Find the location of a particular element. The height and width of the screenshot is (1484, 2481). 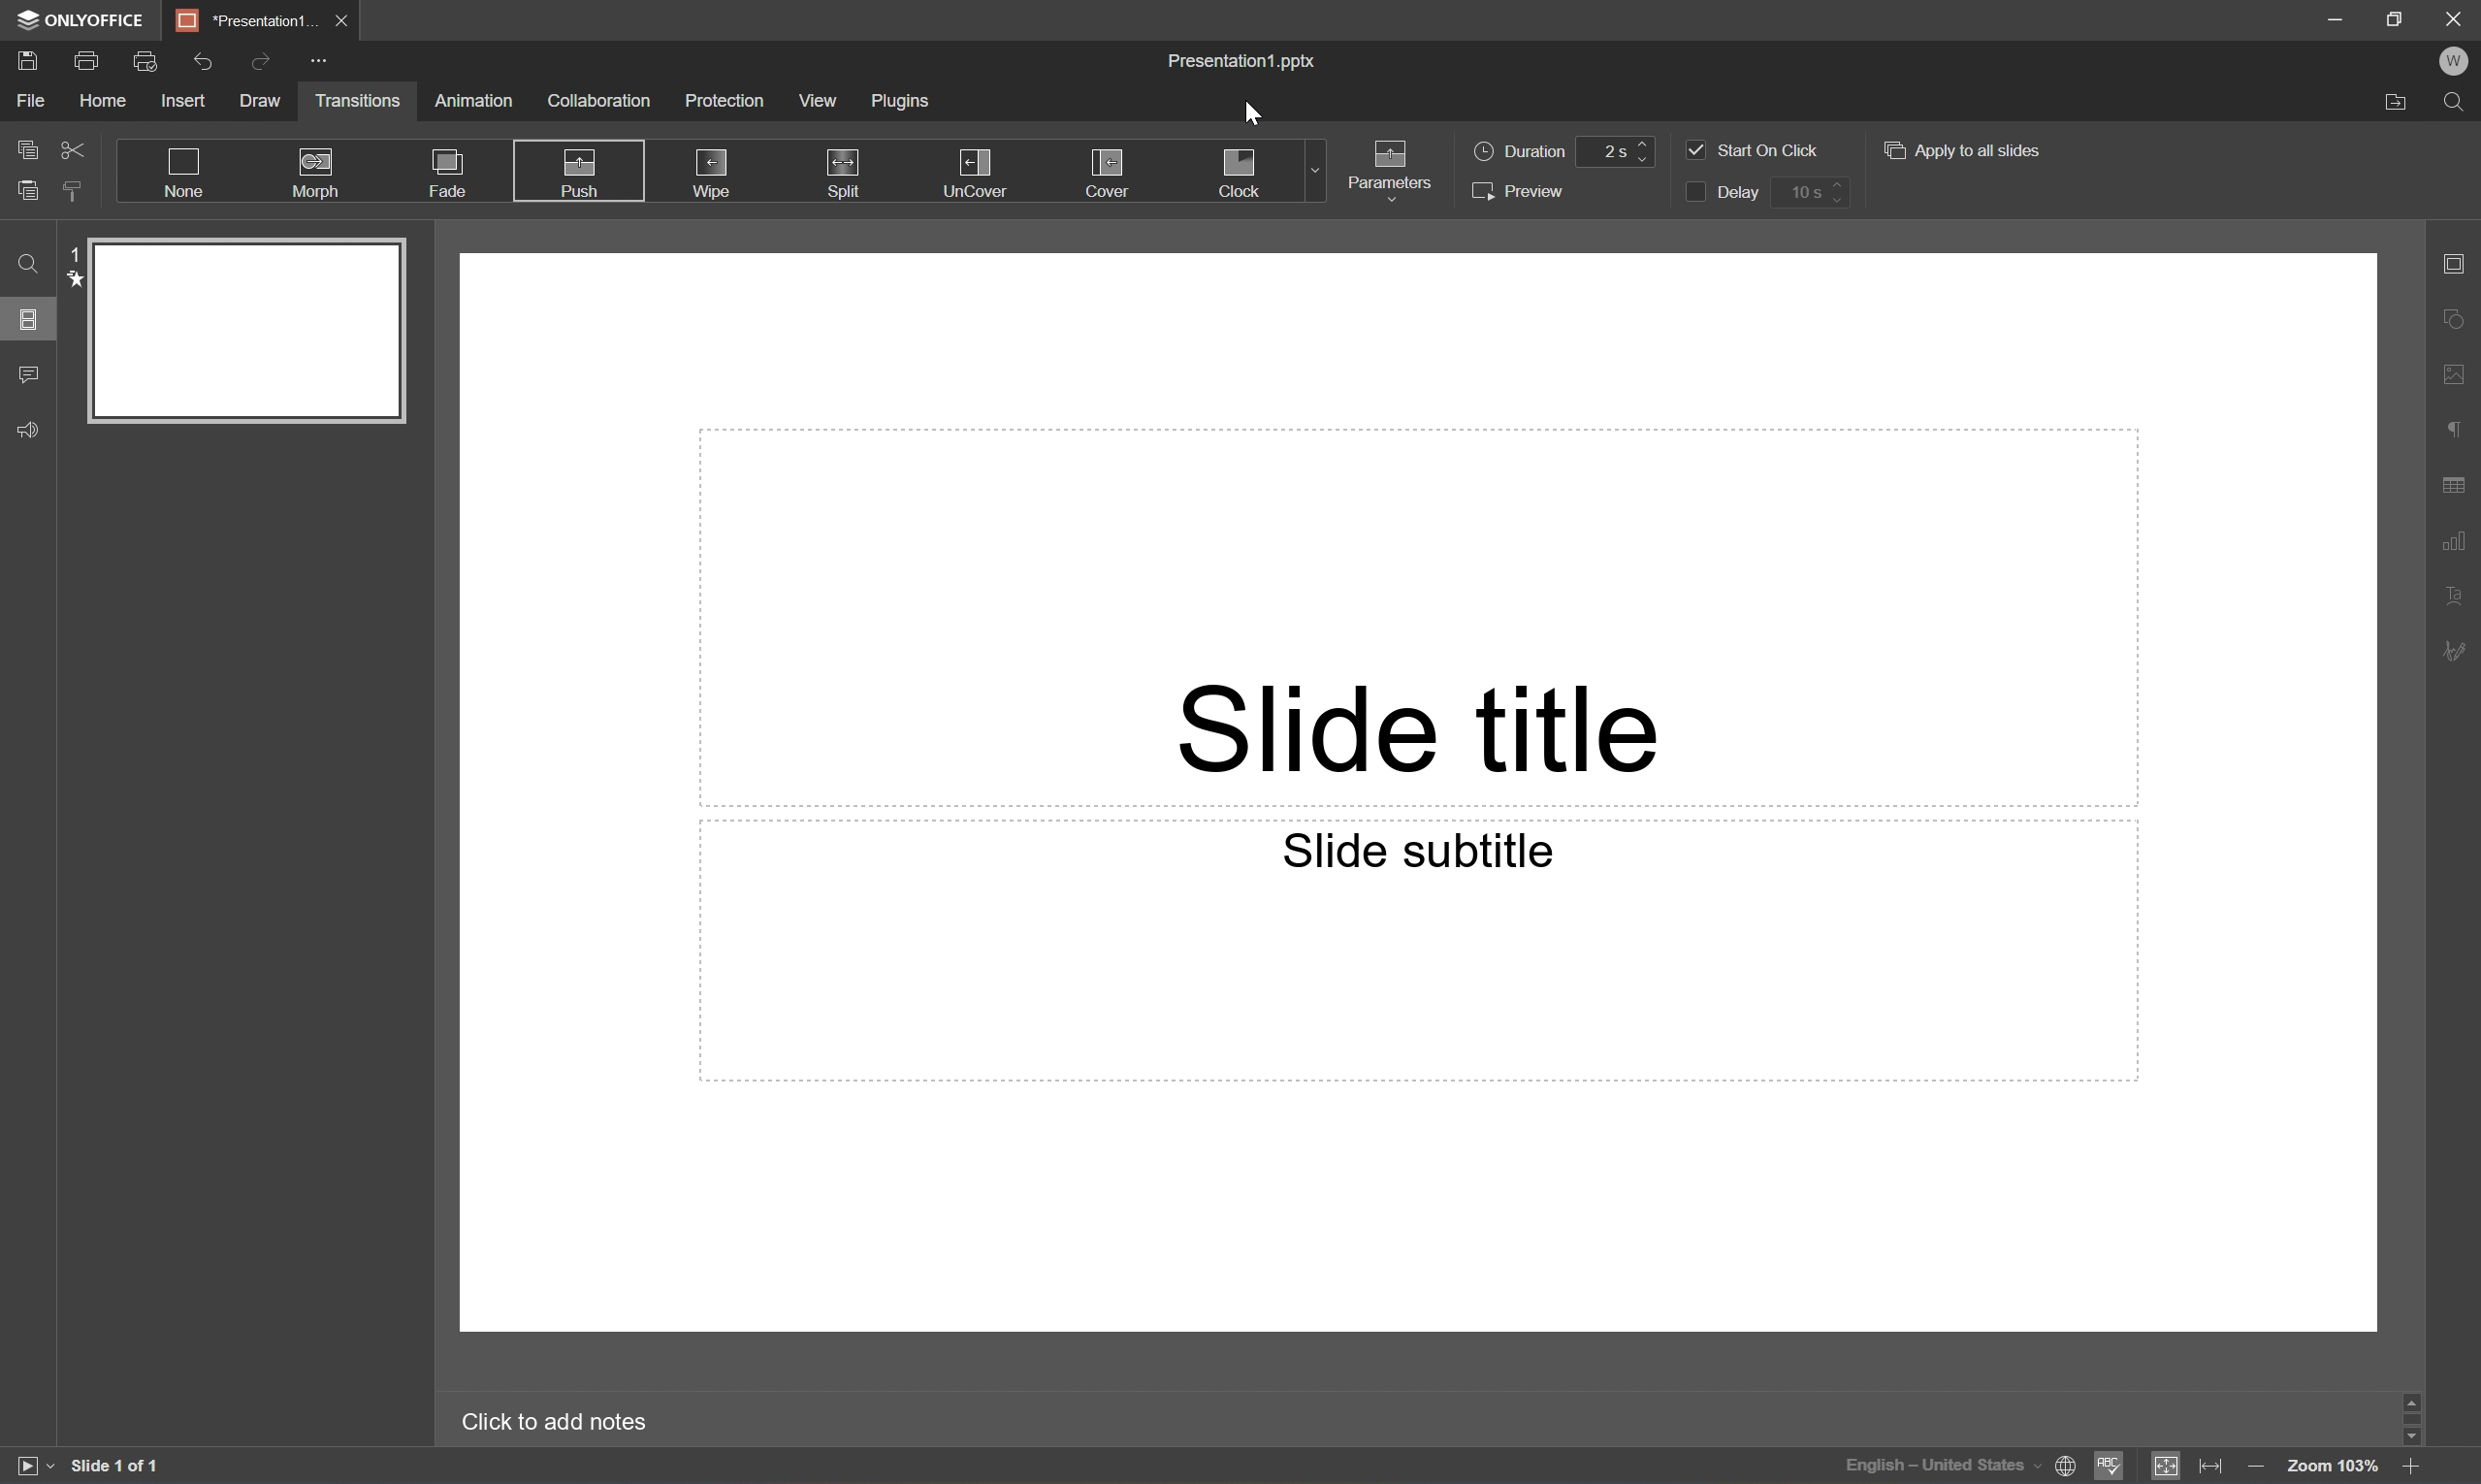

Paste is located at coordinates (30, 191).